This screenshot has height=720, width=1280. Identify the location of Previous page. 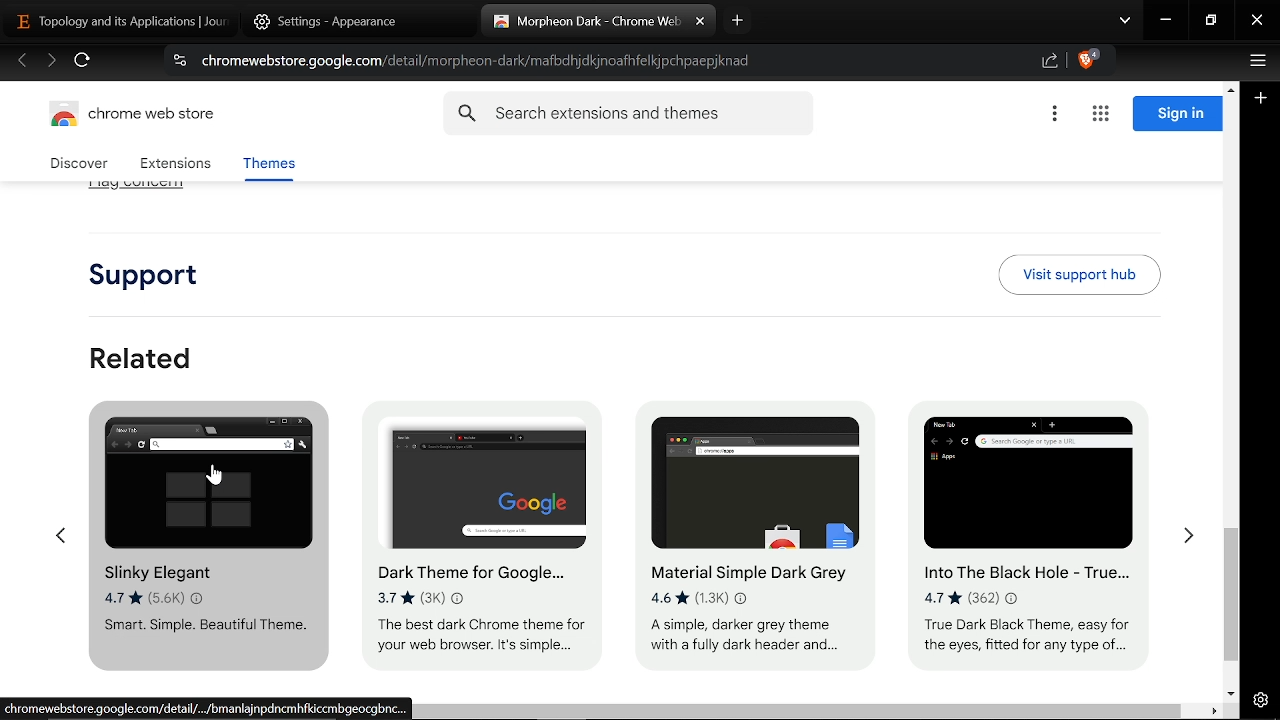
(22, 62).